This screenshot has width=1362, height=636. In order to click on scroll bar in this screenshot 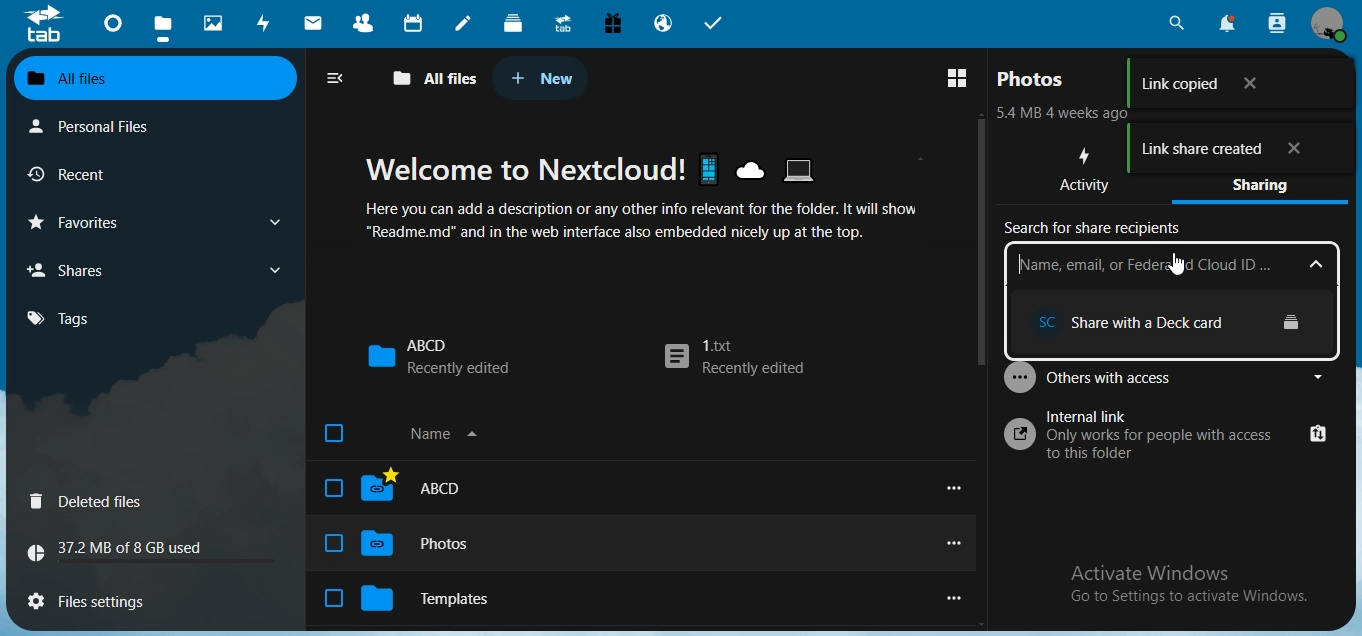, I will do `click(981, 241)`.